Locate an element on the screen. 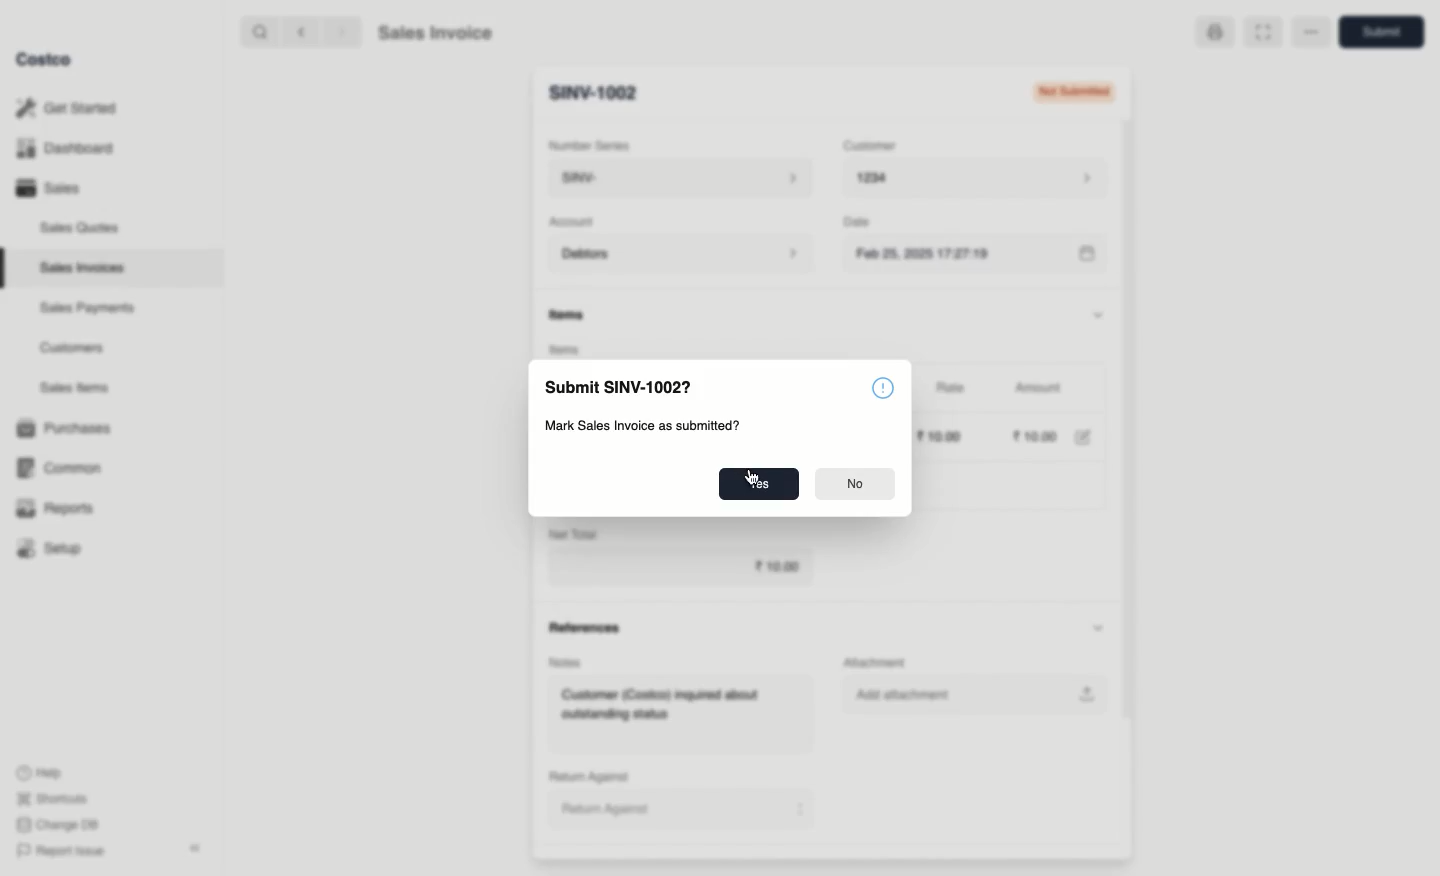 This screenshot has height=876, width=1440. SINV-1001 is located at coordinates (603, 92).